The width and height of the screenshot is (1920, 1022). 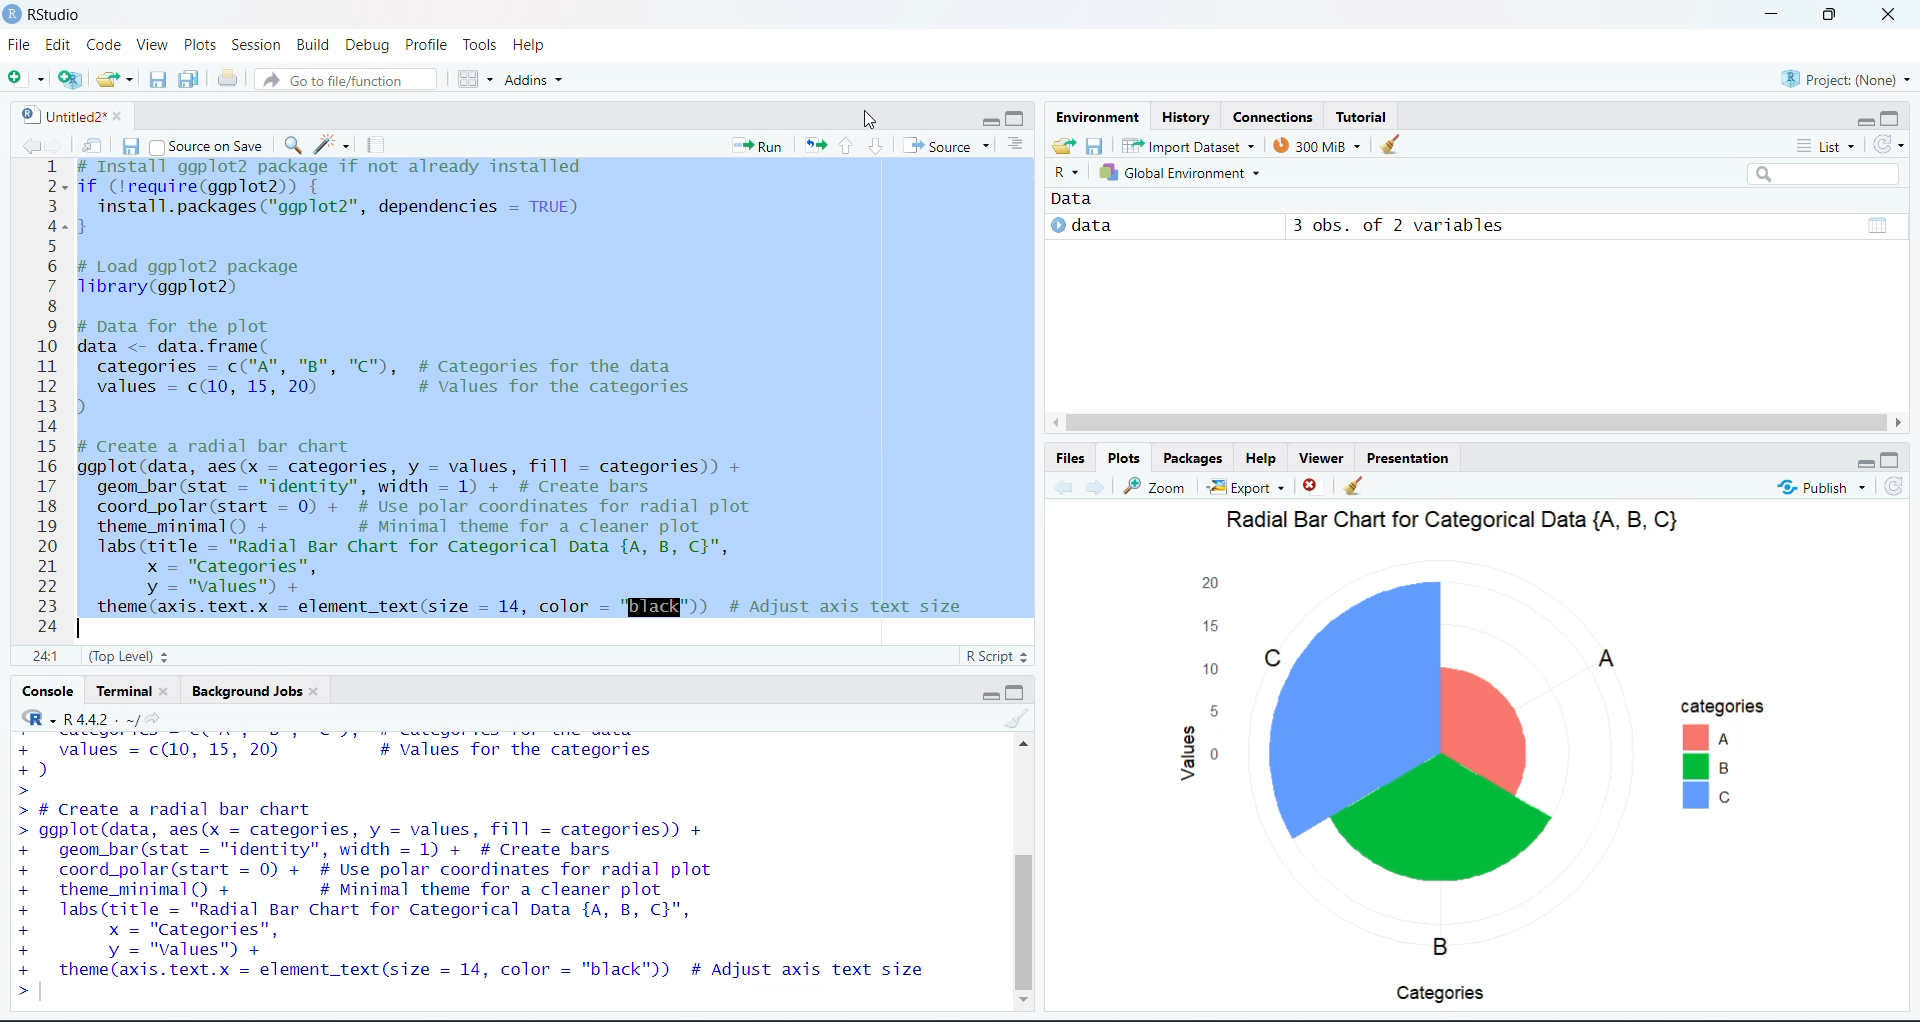 What do you see at coordinates (1865, 460) in the screenshot?
I see `hide r script` at bounding box center [1865, 460].